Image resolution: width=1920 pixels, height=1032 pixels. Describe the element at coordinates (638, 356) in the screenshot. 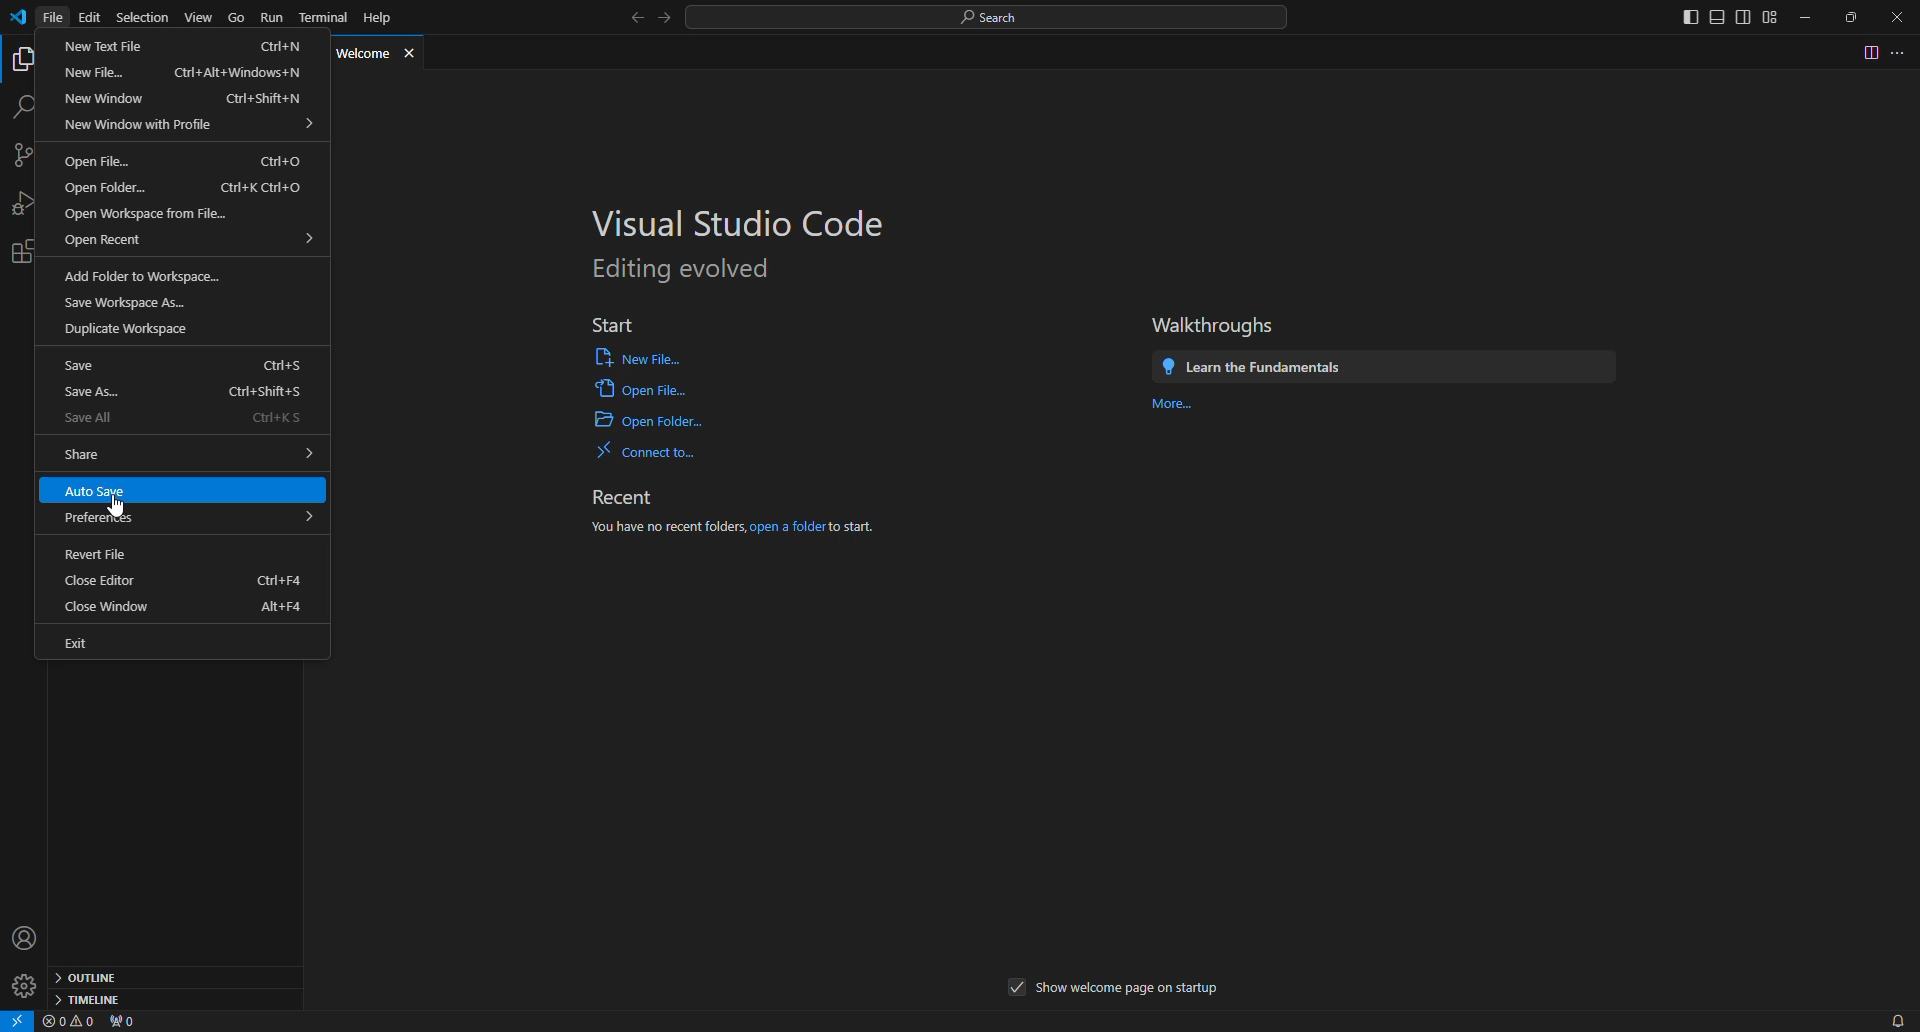

I see `open file` at that location.